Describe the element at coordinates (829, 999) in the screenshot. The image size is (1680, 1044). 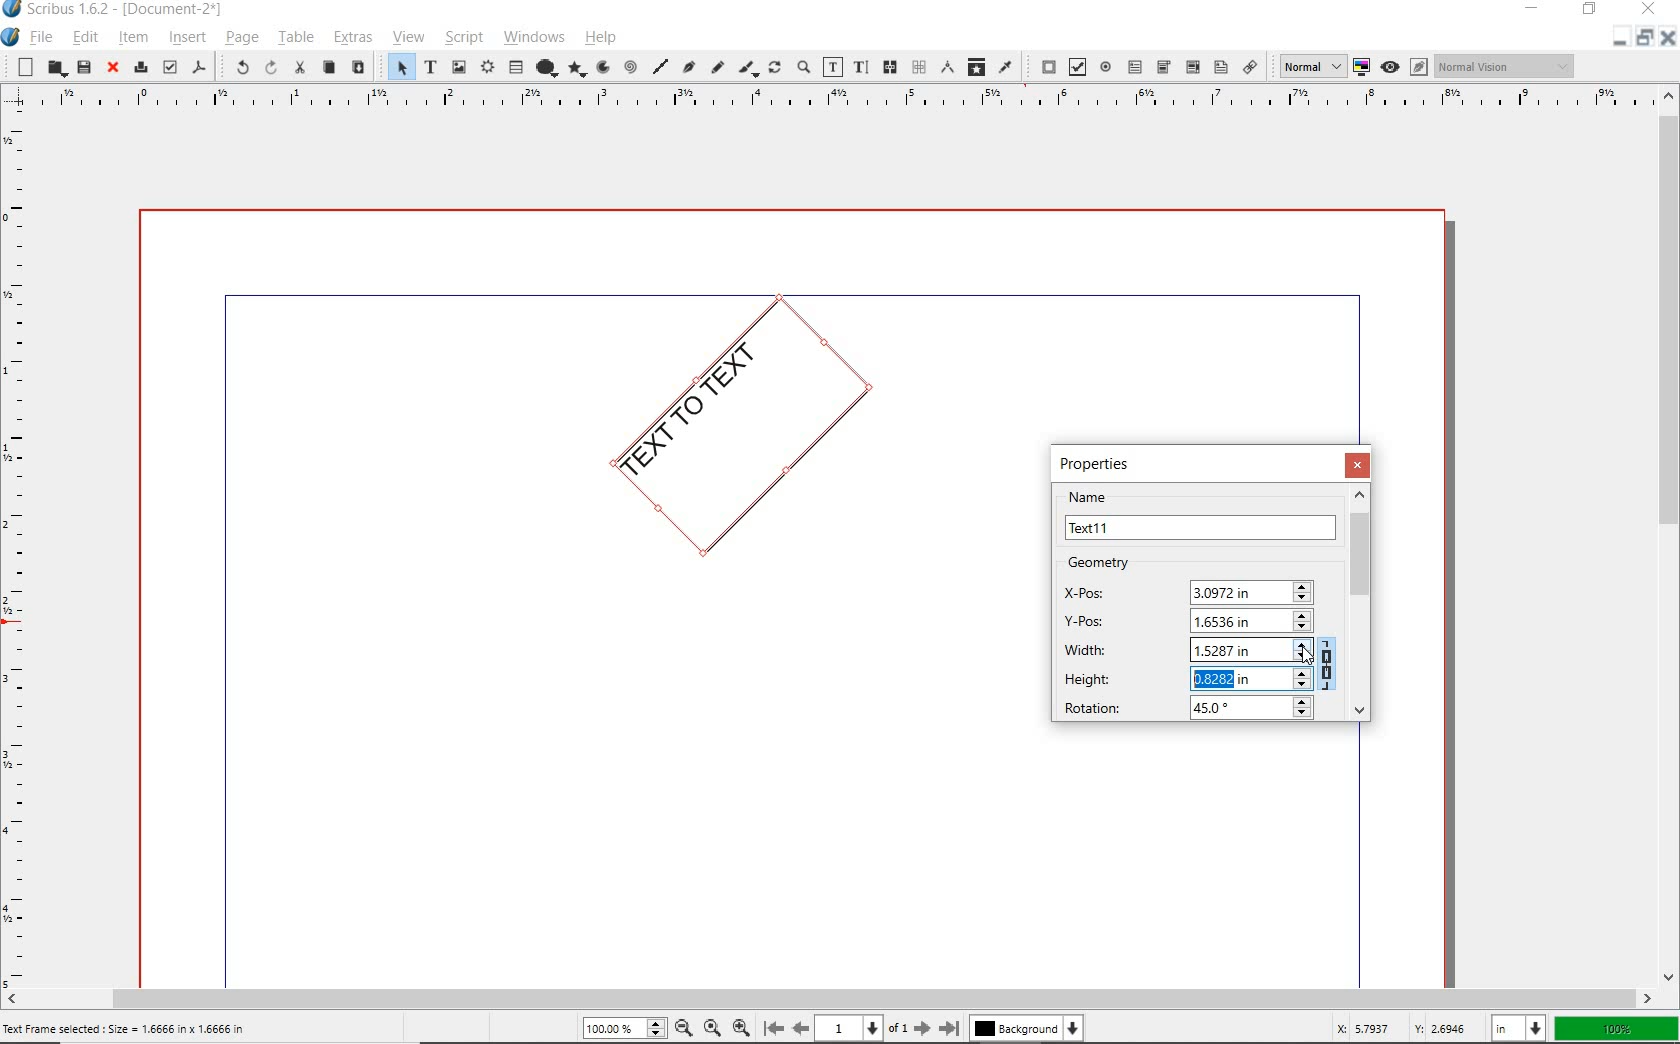
I see `scrollbar` at that location.